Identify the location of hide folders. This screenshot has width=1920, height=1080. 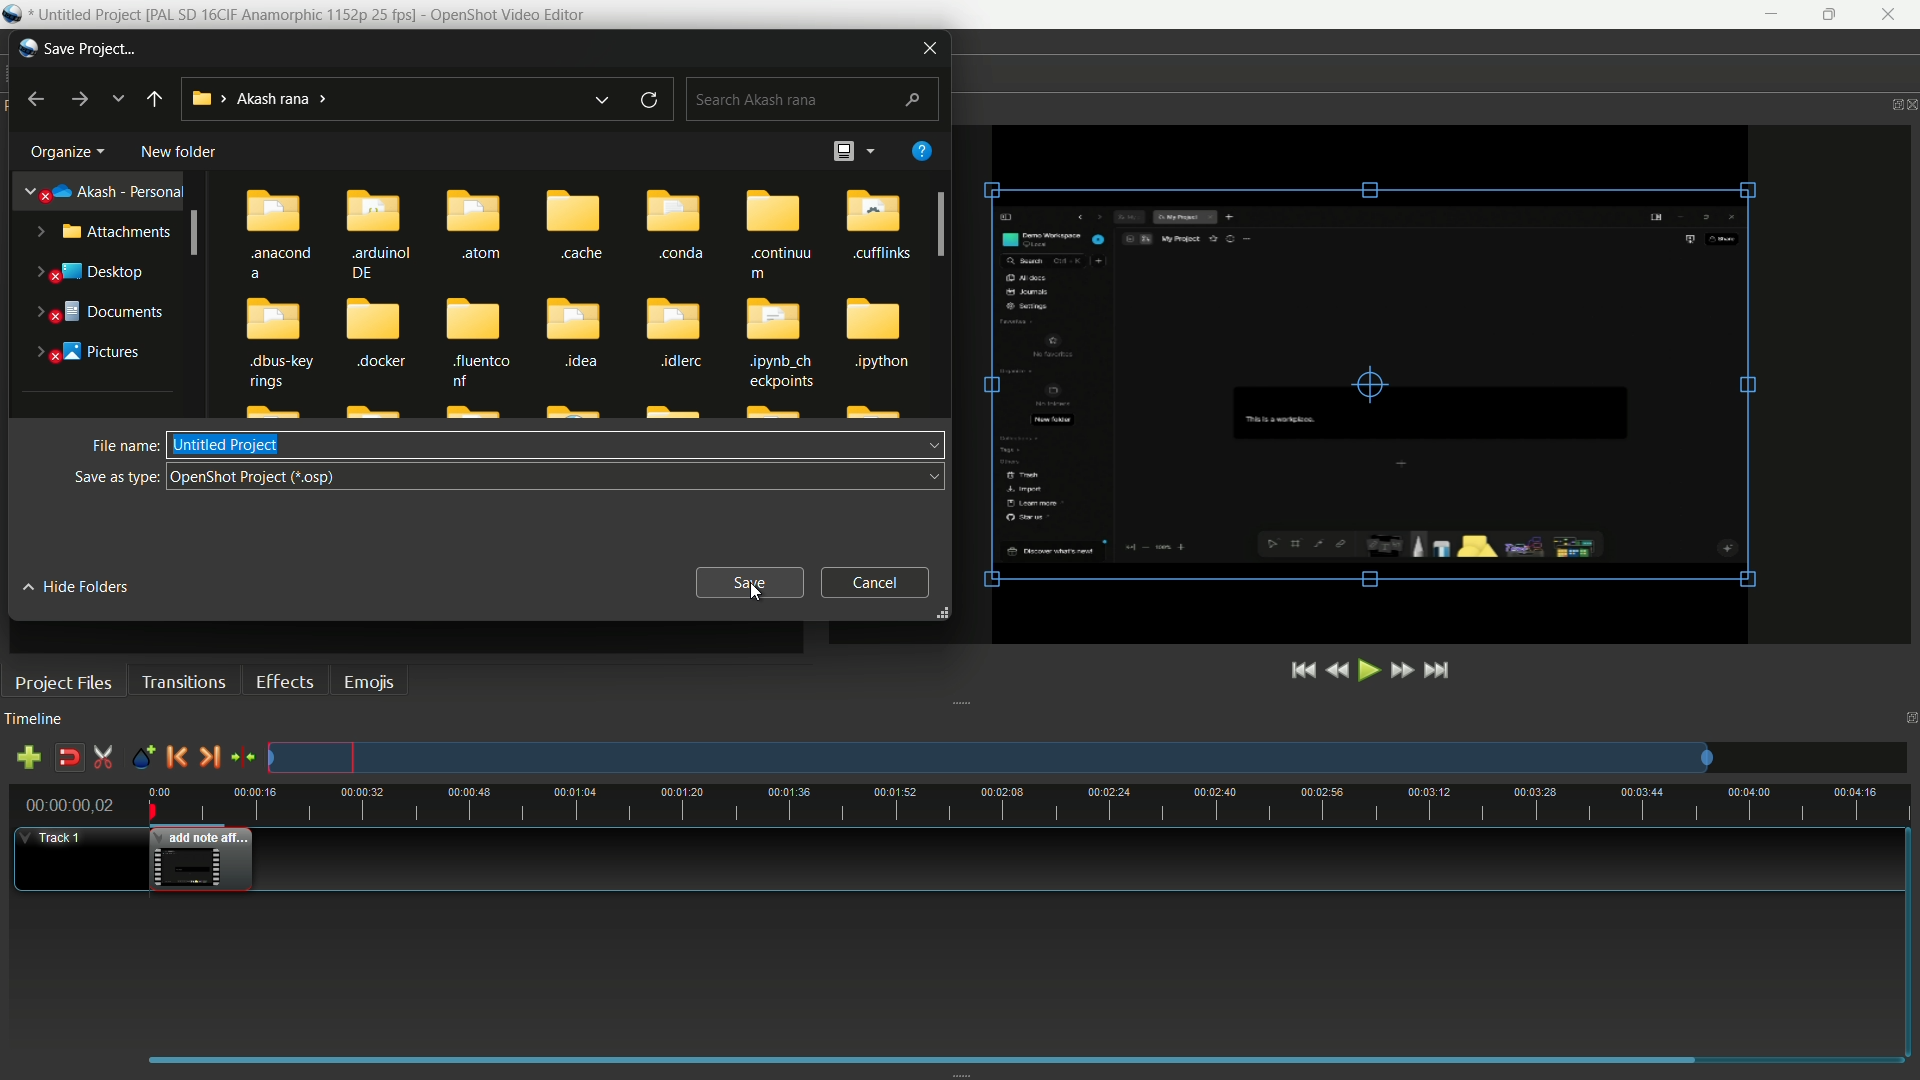
(77, 588).